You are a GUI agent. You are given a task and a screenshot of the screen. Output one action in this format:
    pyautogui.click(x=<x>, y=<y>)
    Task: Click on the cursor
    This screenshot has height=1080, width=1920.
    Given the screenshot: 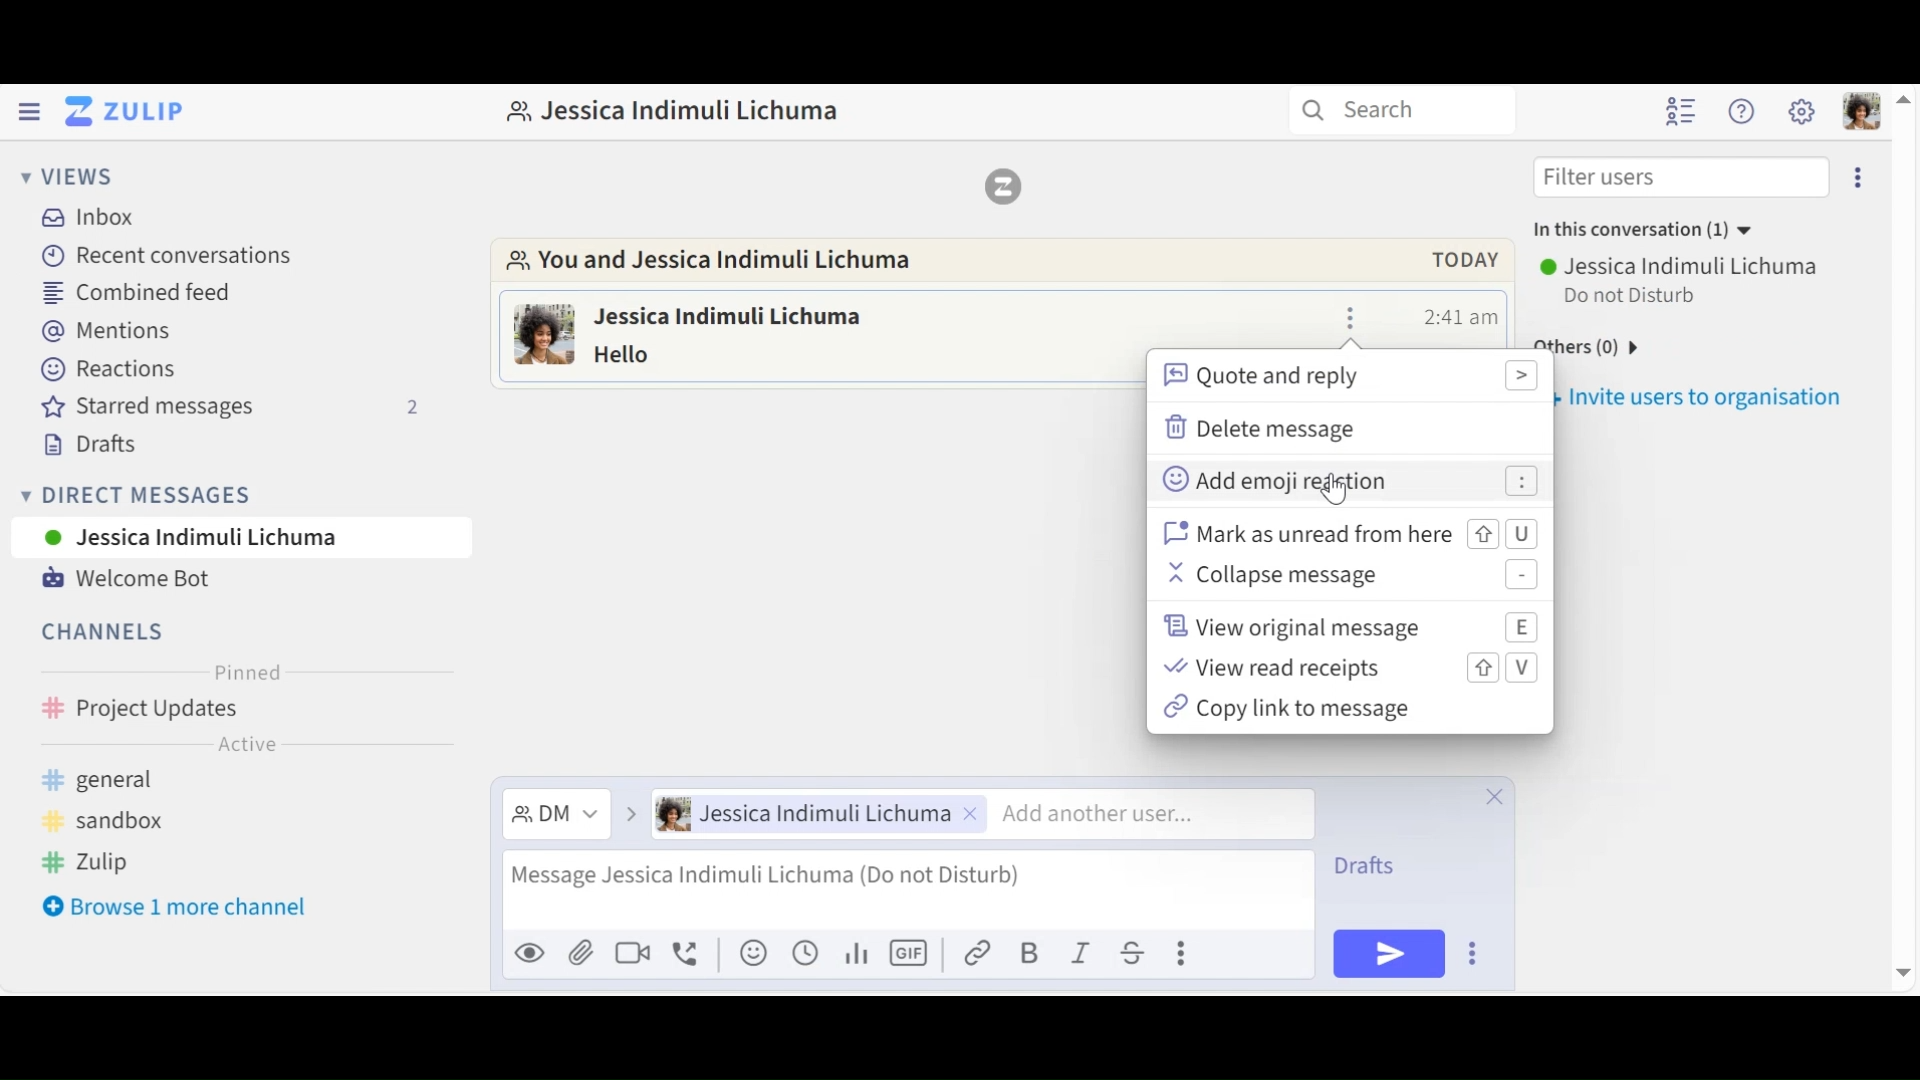 What is the action you would take?
    pyautogui.click(x=1344, y=494)
    